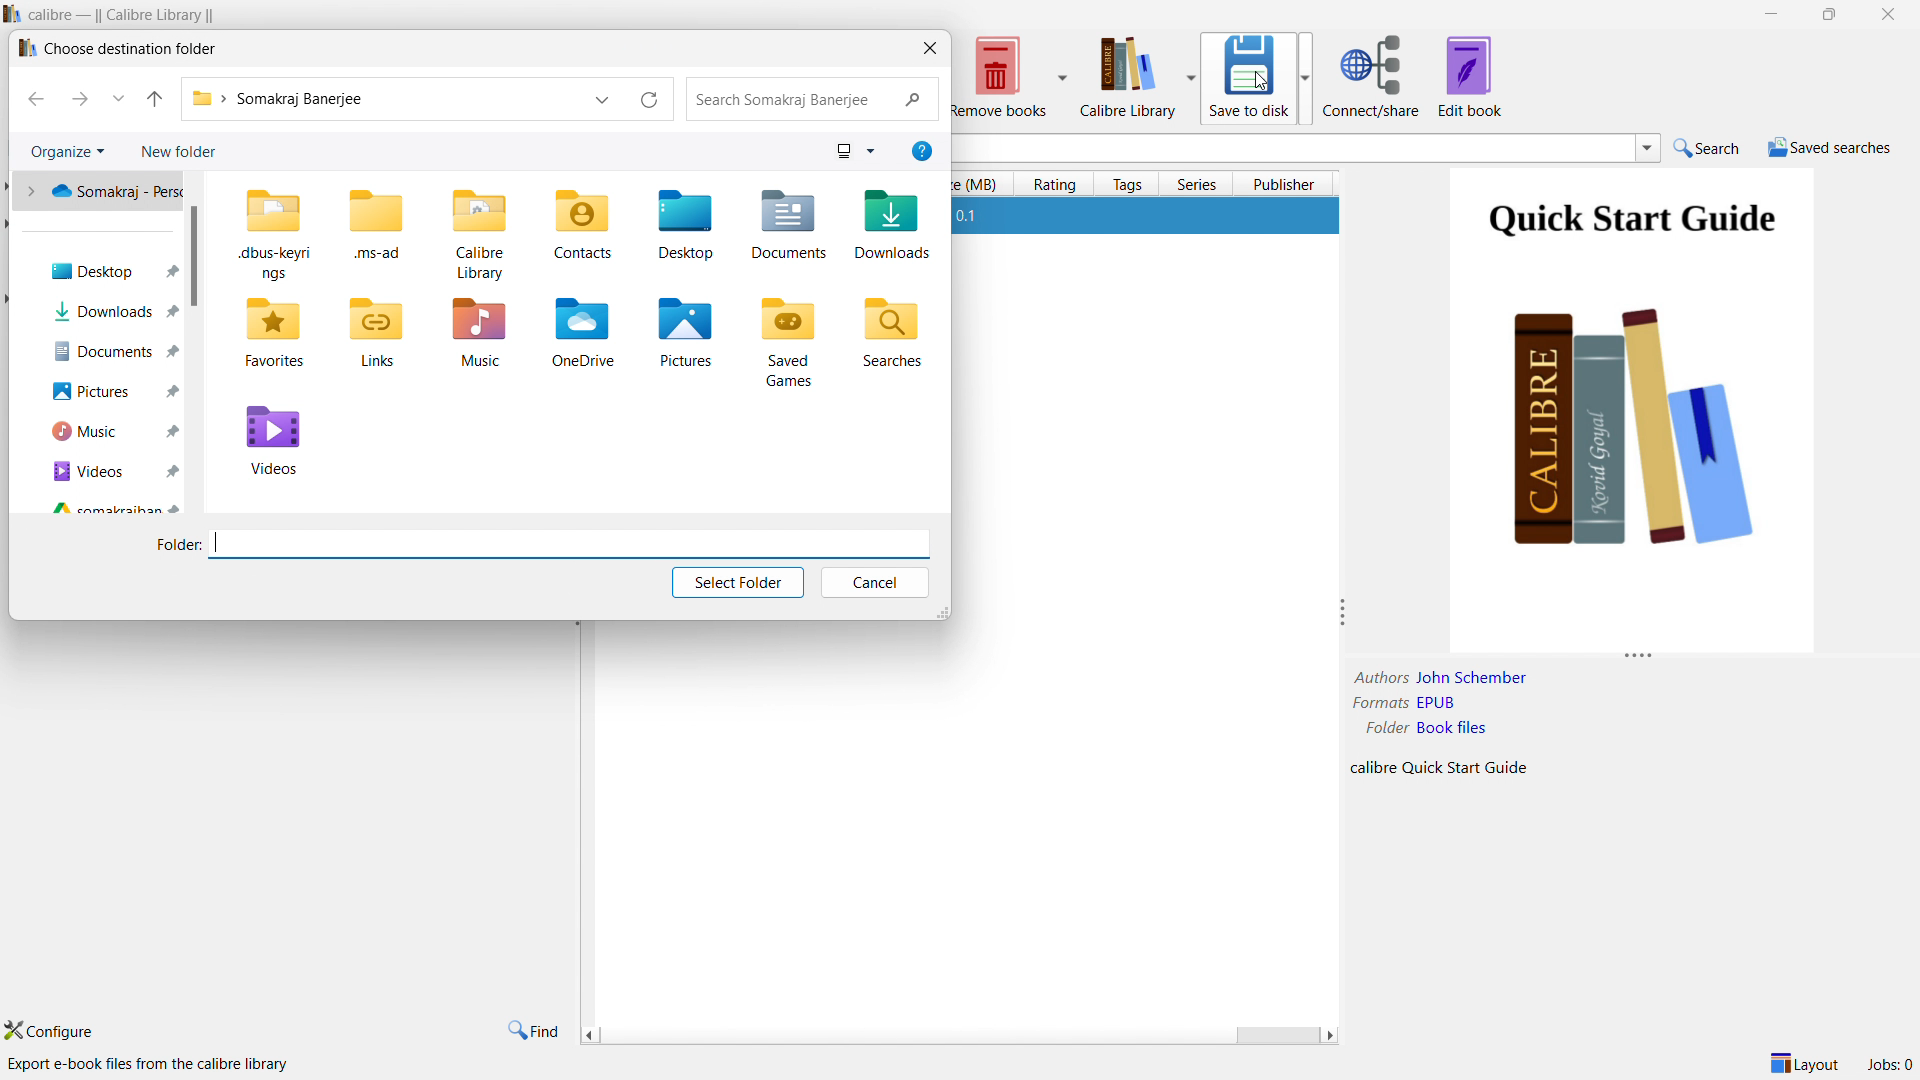  I want to click on .ms-ad, so click(376, 225).